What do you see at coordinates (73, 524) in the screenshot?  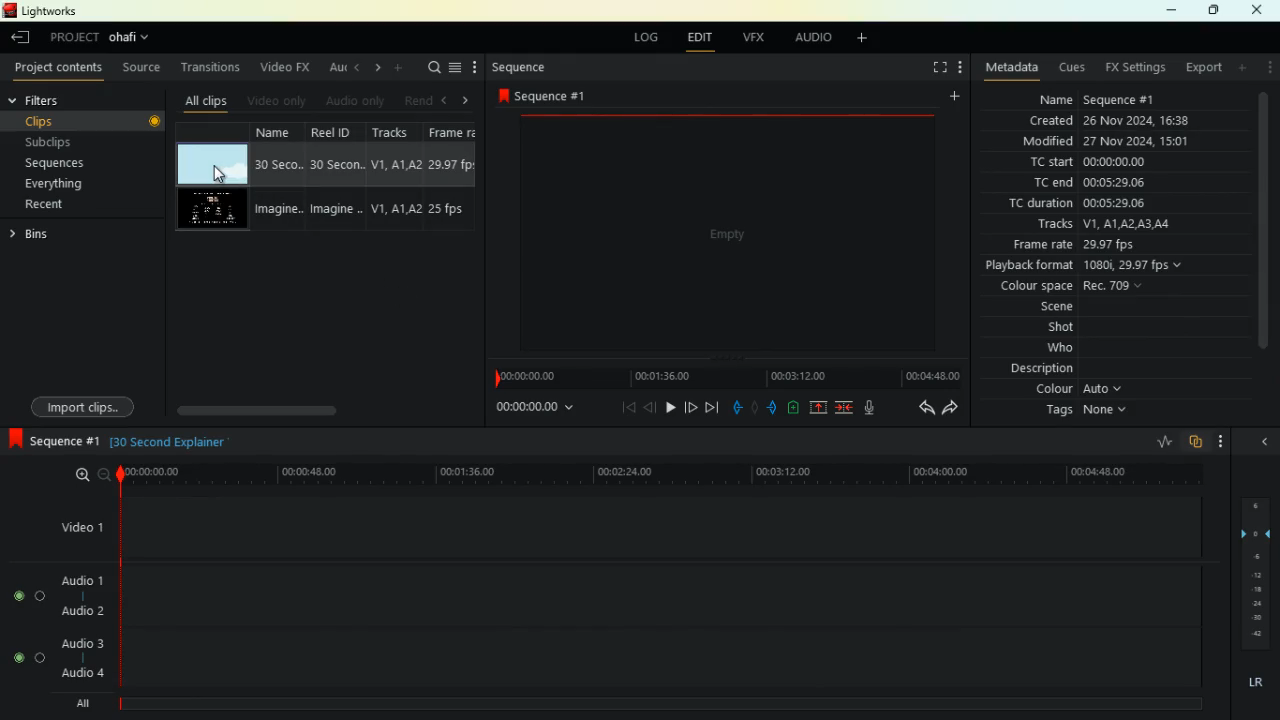 I see `video` at bounding box center [73, 524].